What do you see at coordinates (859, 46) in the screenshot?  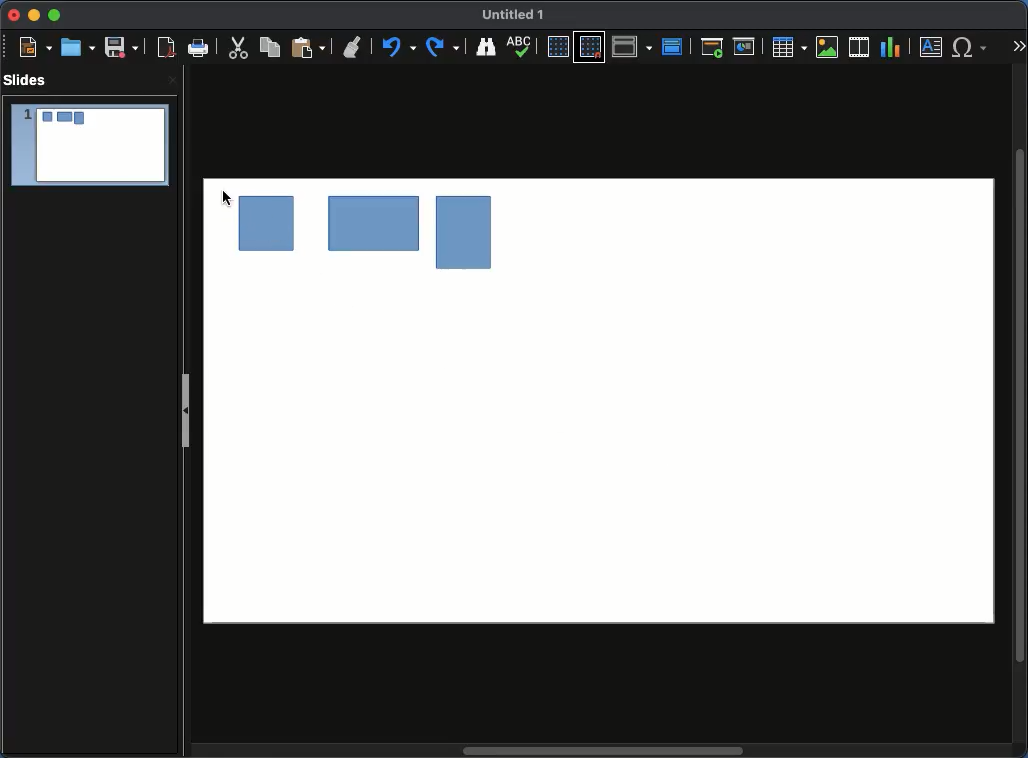 I see `Insert audio or video` at bounding box center [859, 46].